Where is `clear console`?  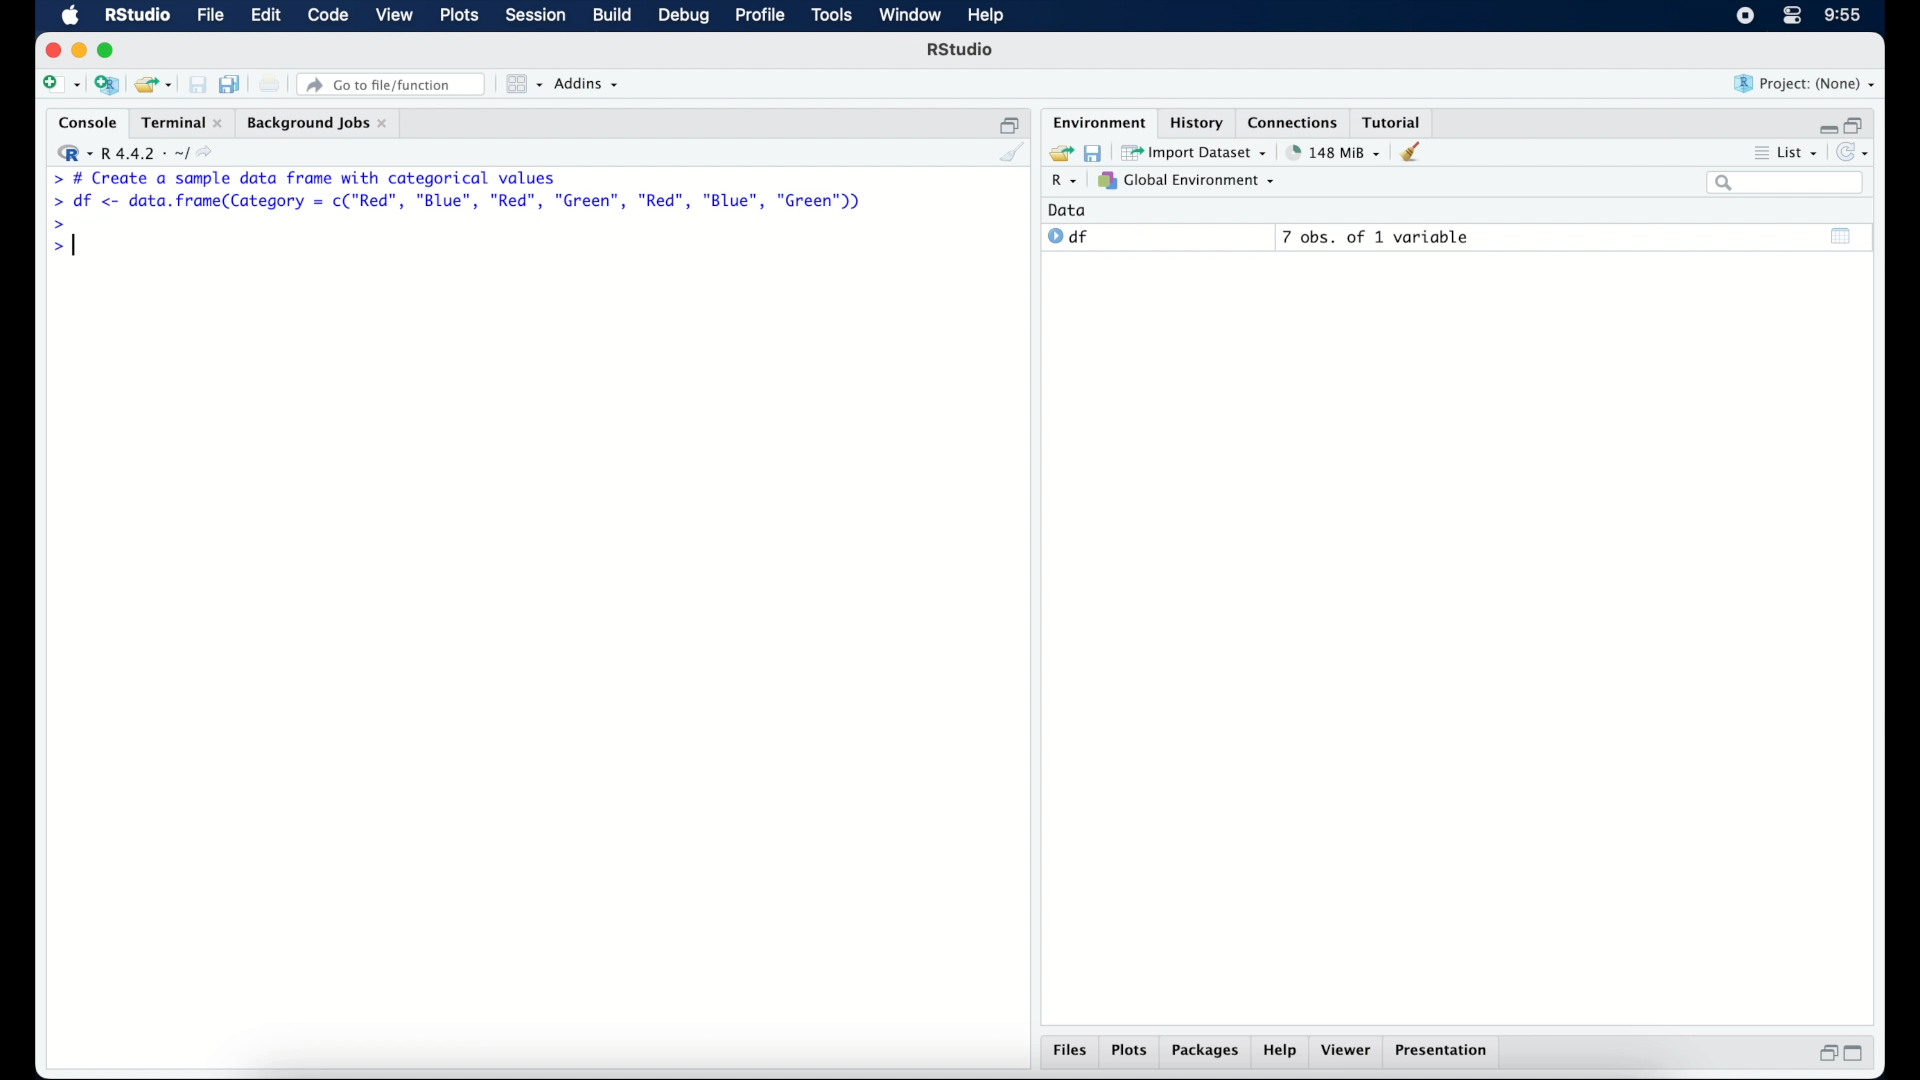 clear console is located at coordinates (1013, 153).